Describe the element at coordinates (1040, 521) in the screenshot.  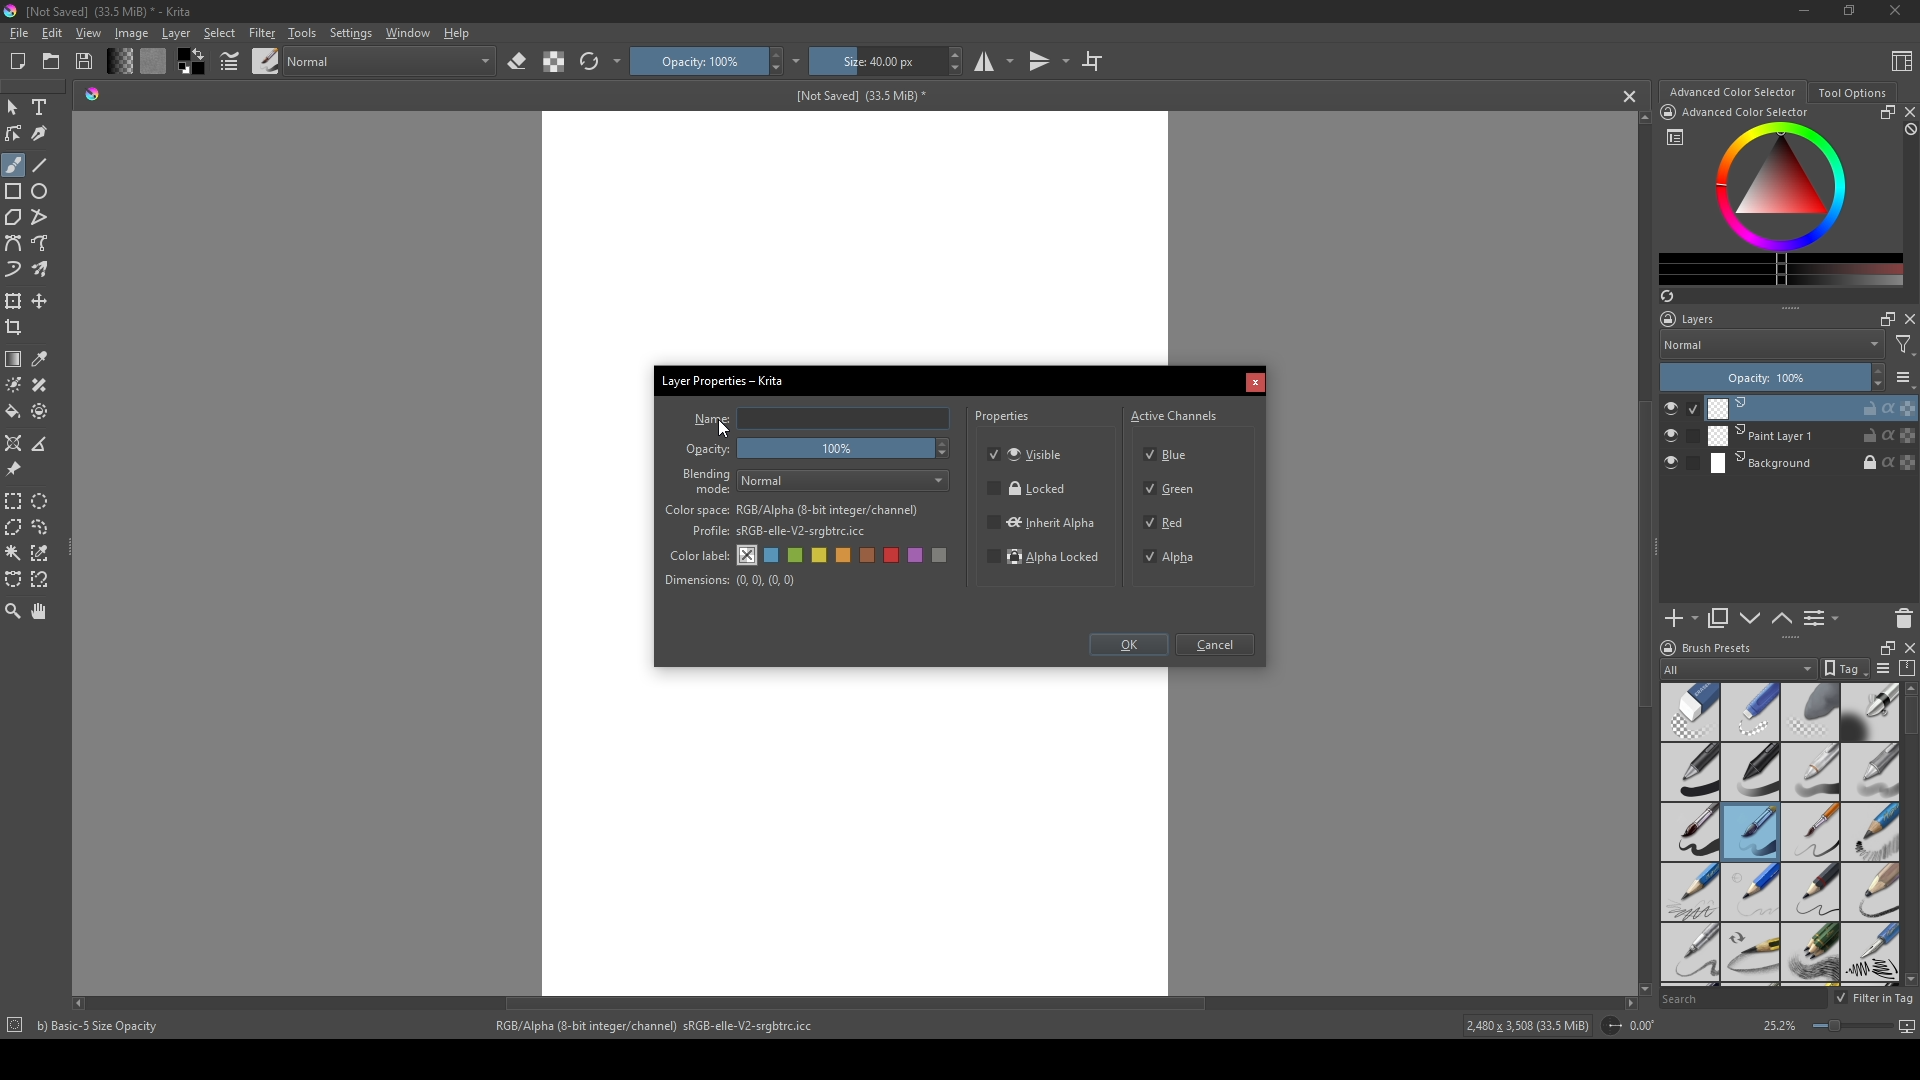
I see `Inherit alpha` at that location.